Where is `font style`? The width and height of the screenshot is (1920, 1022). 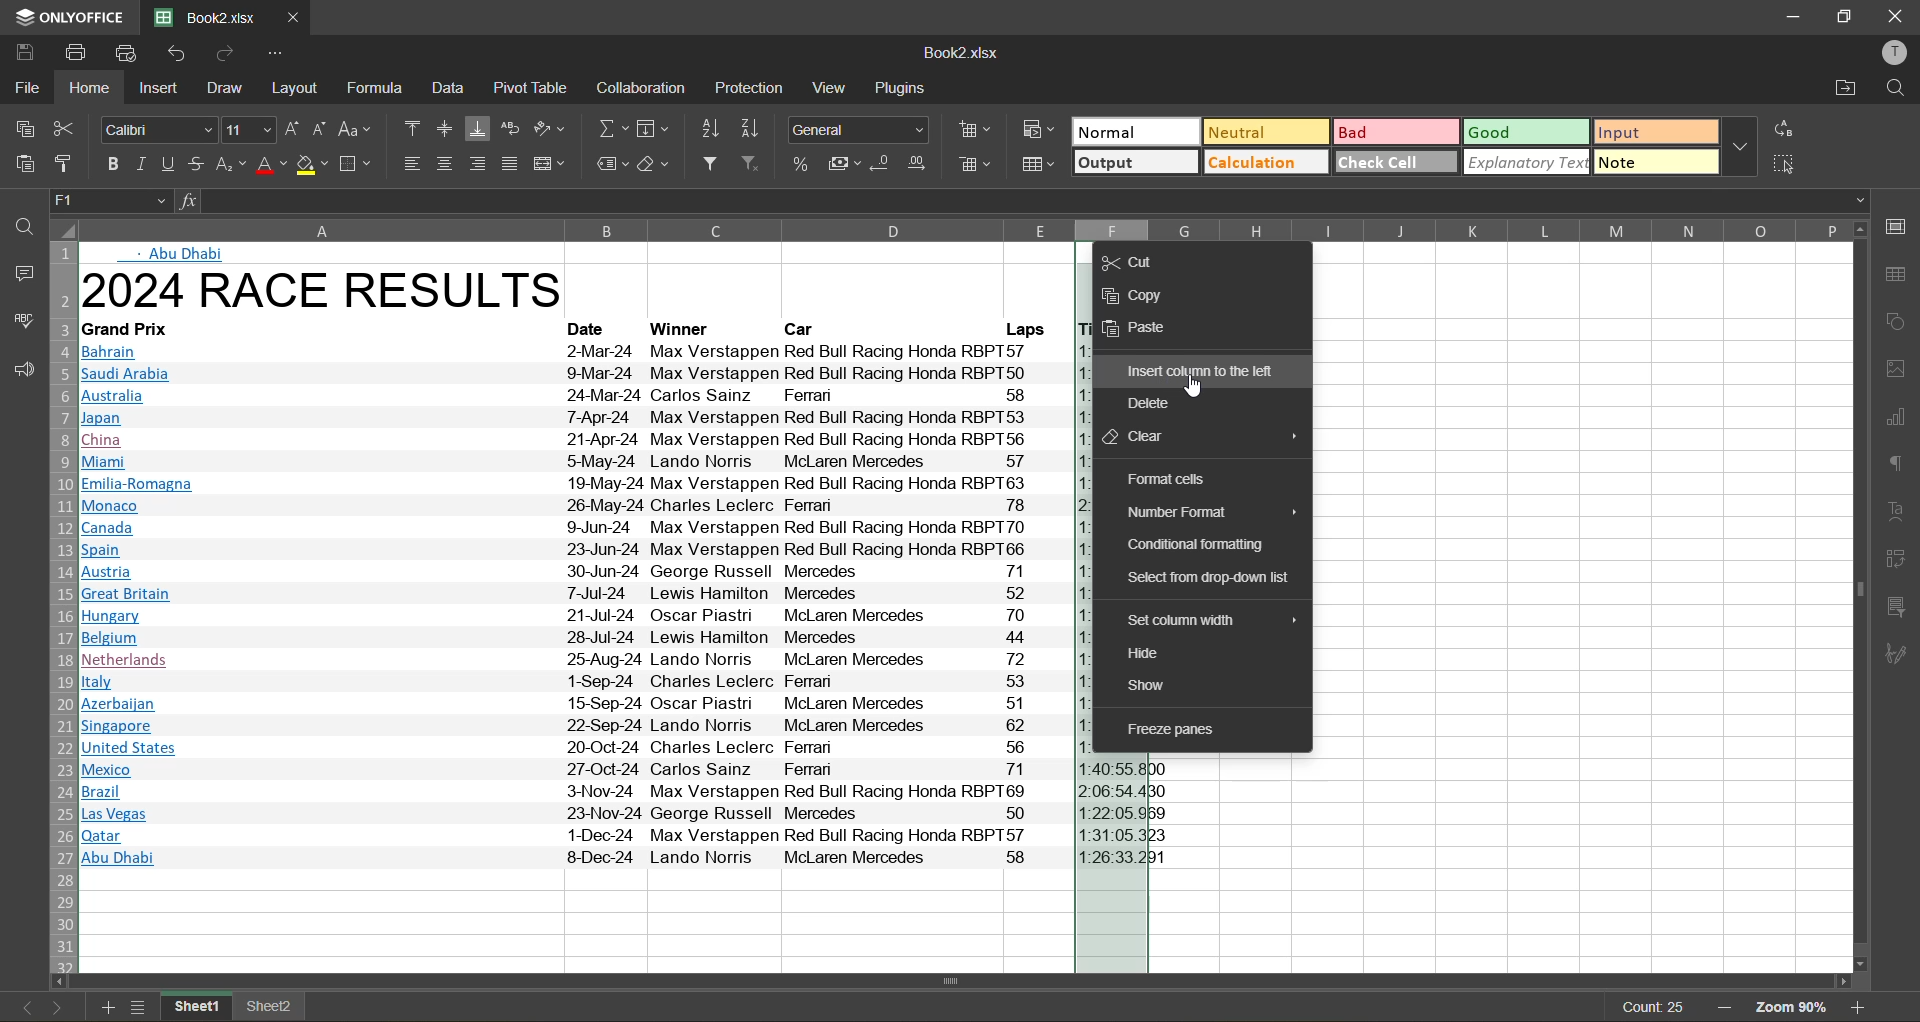
font style is located at coordinates (157, 130).